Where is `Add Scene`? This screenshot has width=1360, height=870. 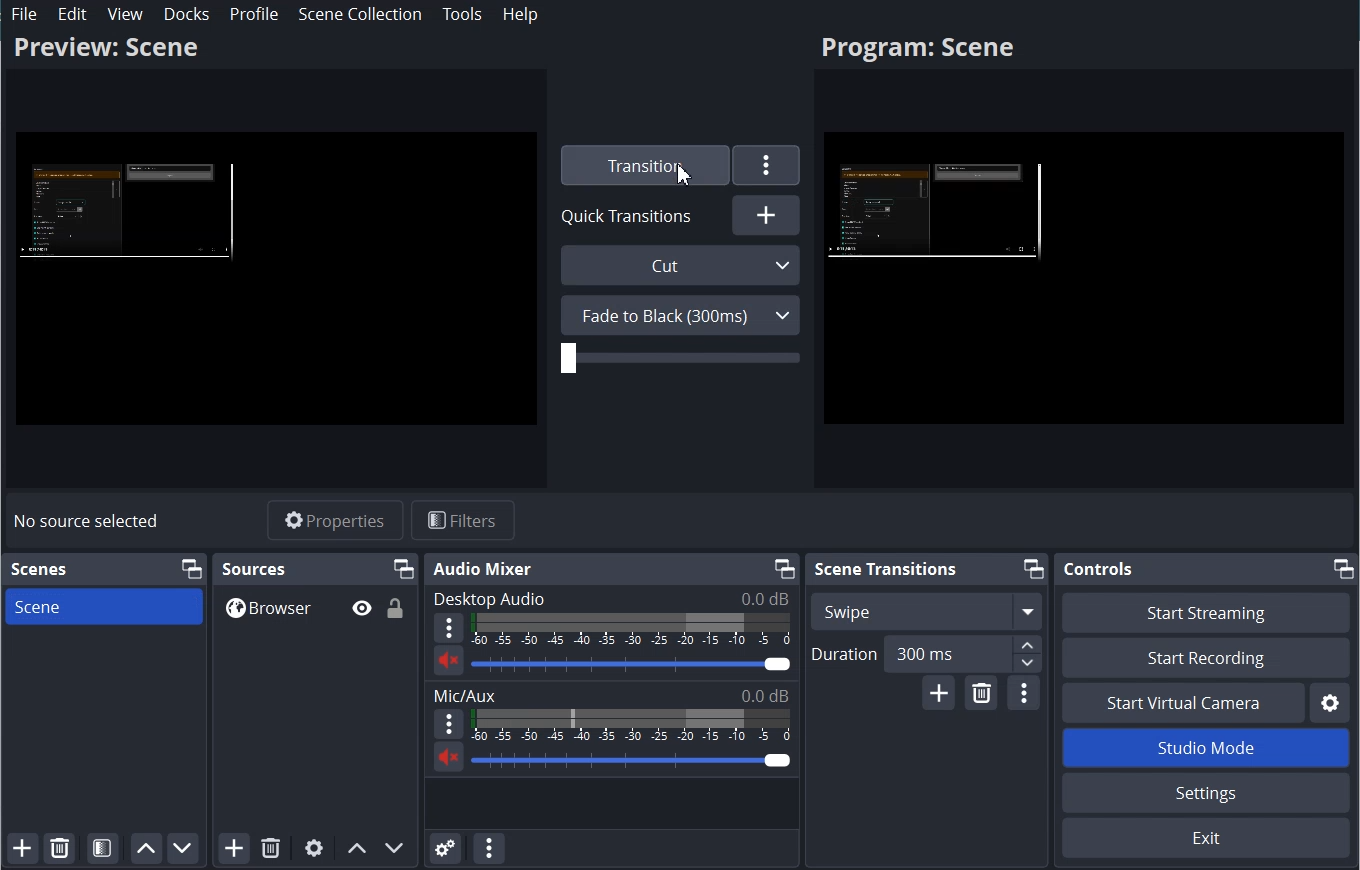
Add Scene is located at coordinates (22, 848).